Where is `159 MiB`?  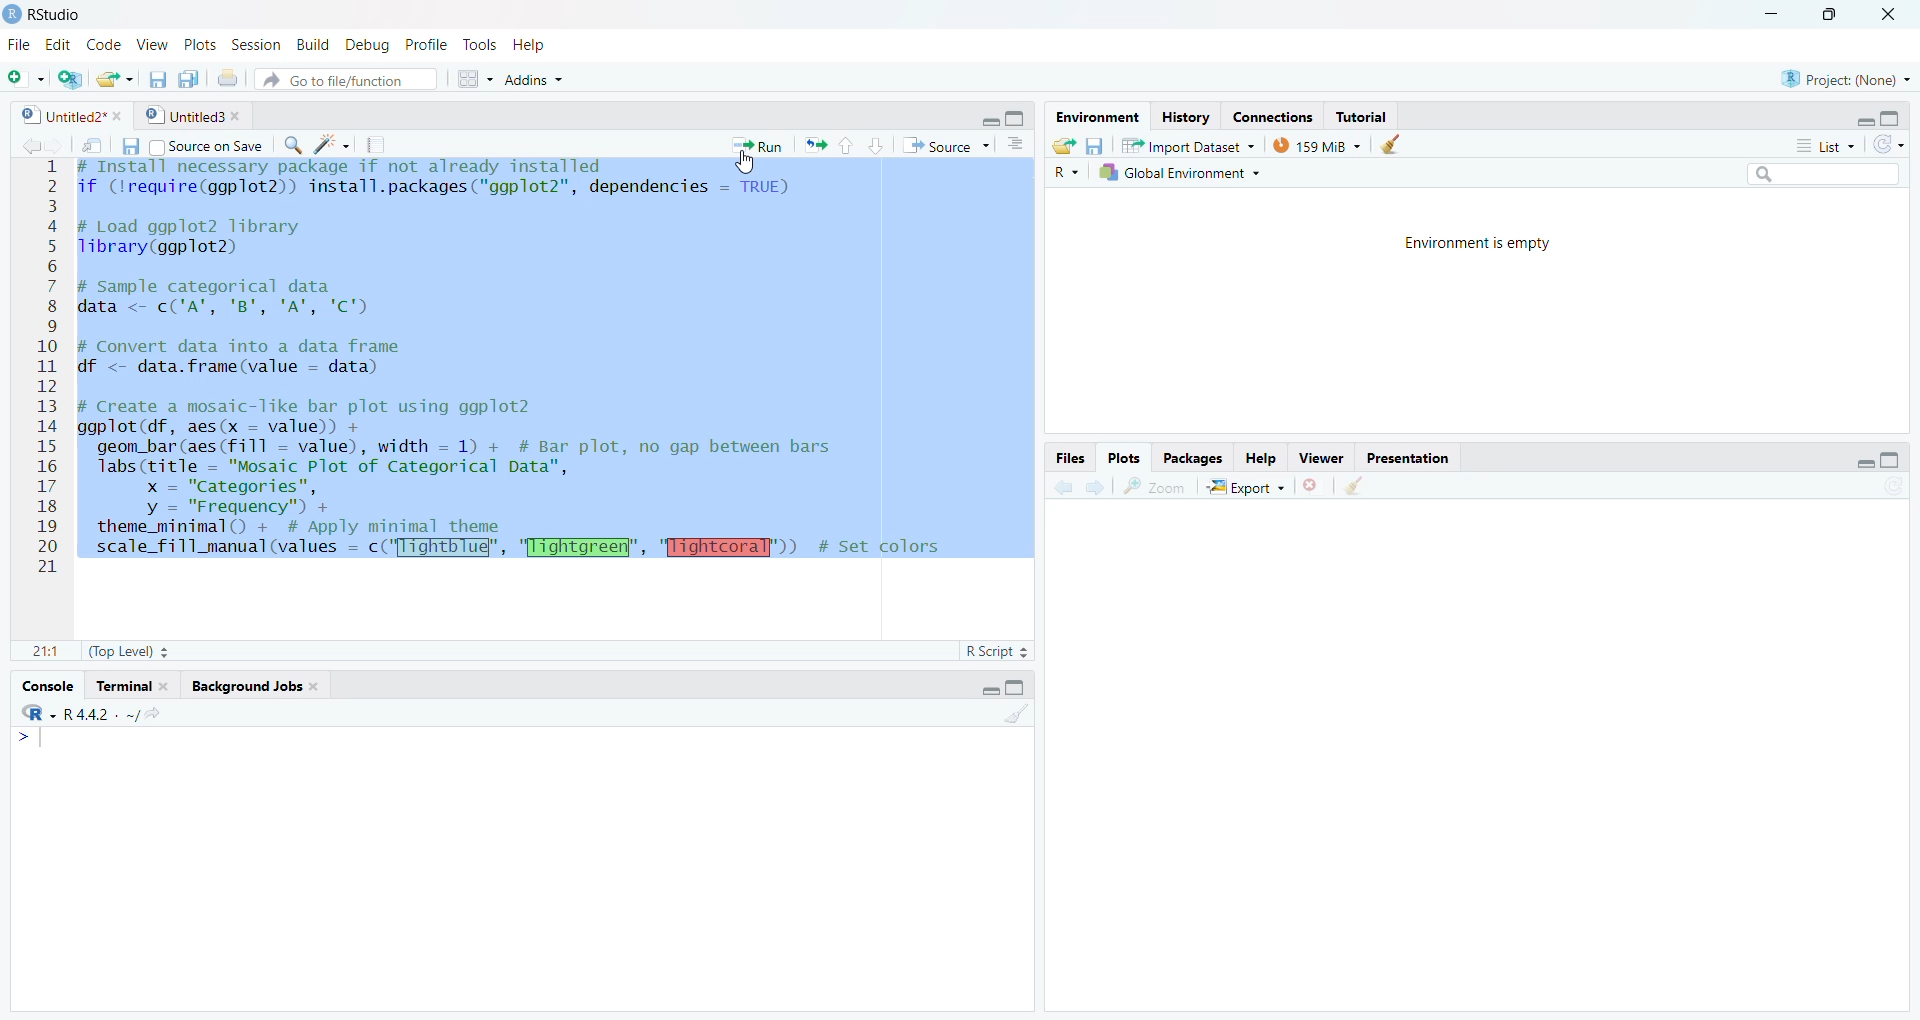
159 MiB is located at coordinates (1319, 143).